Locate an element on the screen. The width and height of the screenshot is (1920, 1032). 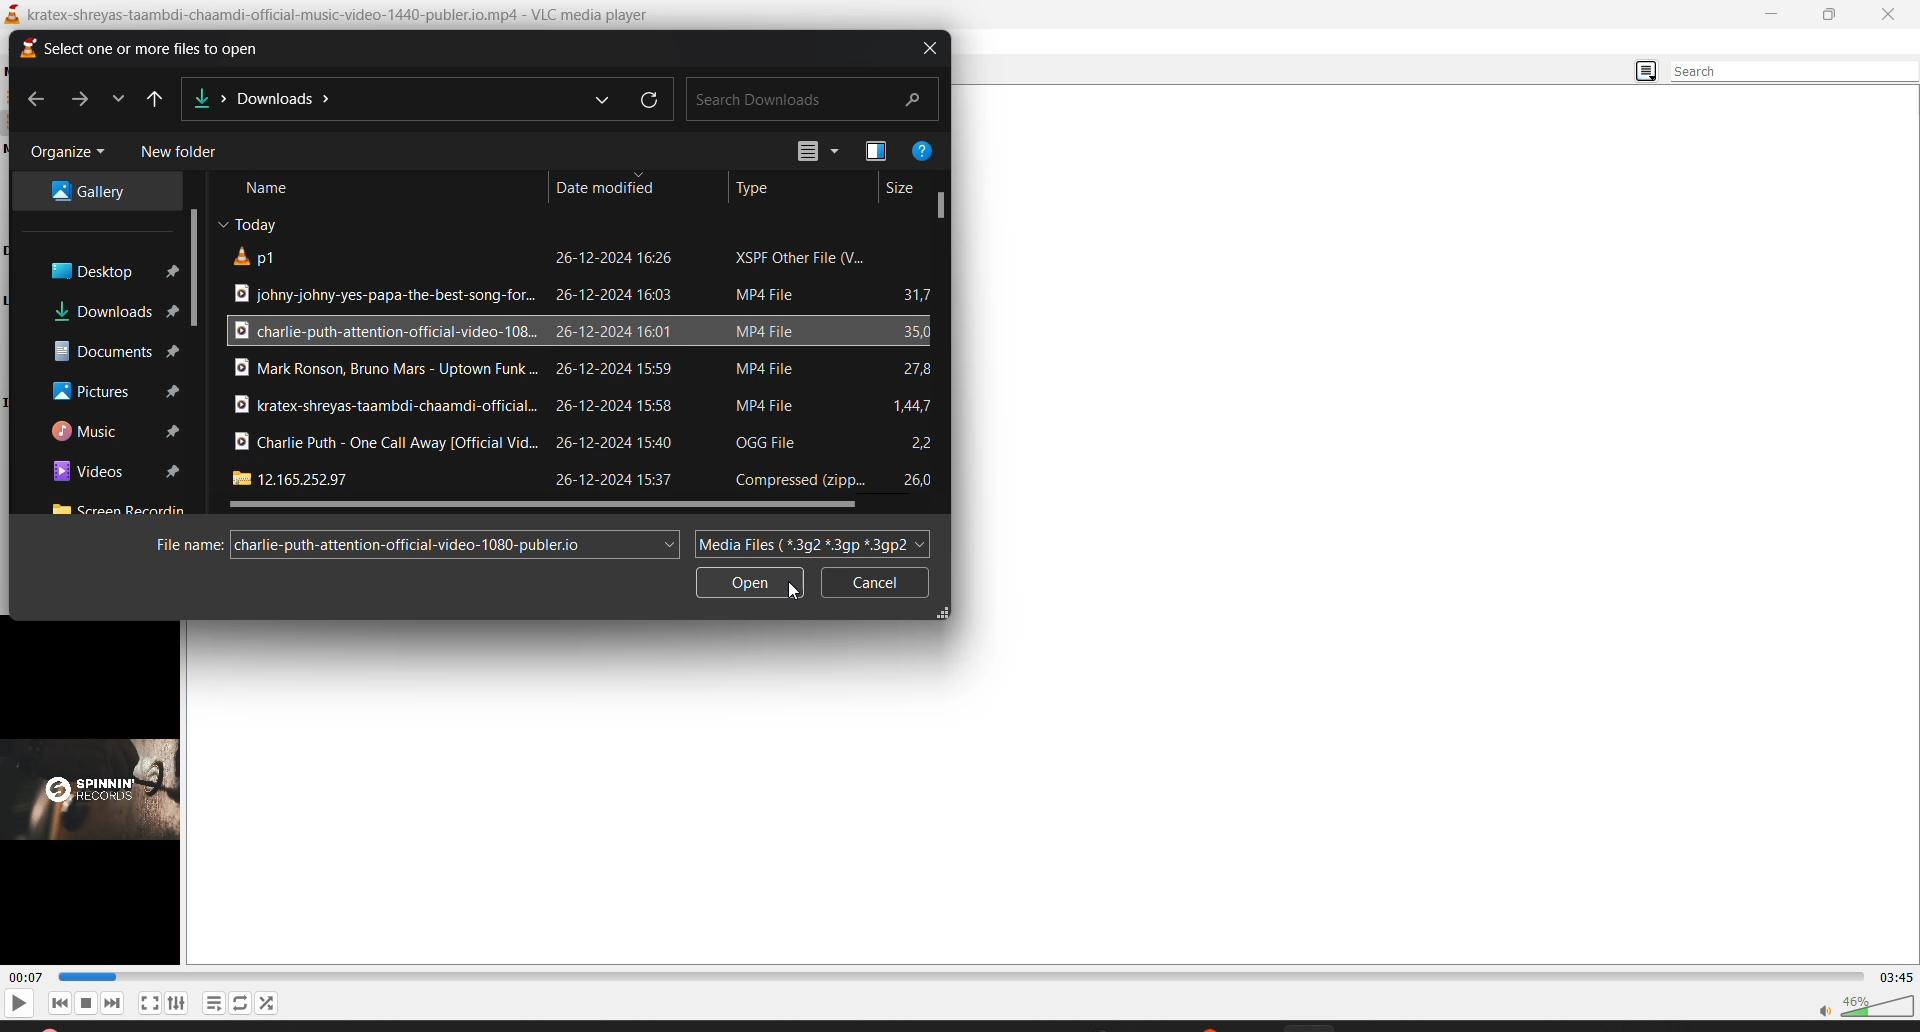
volume is located at coordinates (1865, 1009).